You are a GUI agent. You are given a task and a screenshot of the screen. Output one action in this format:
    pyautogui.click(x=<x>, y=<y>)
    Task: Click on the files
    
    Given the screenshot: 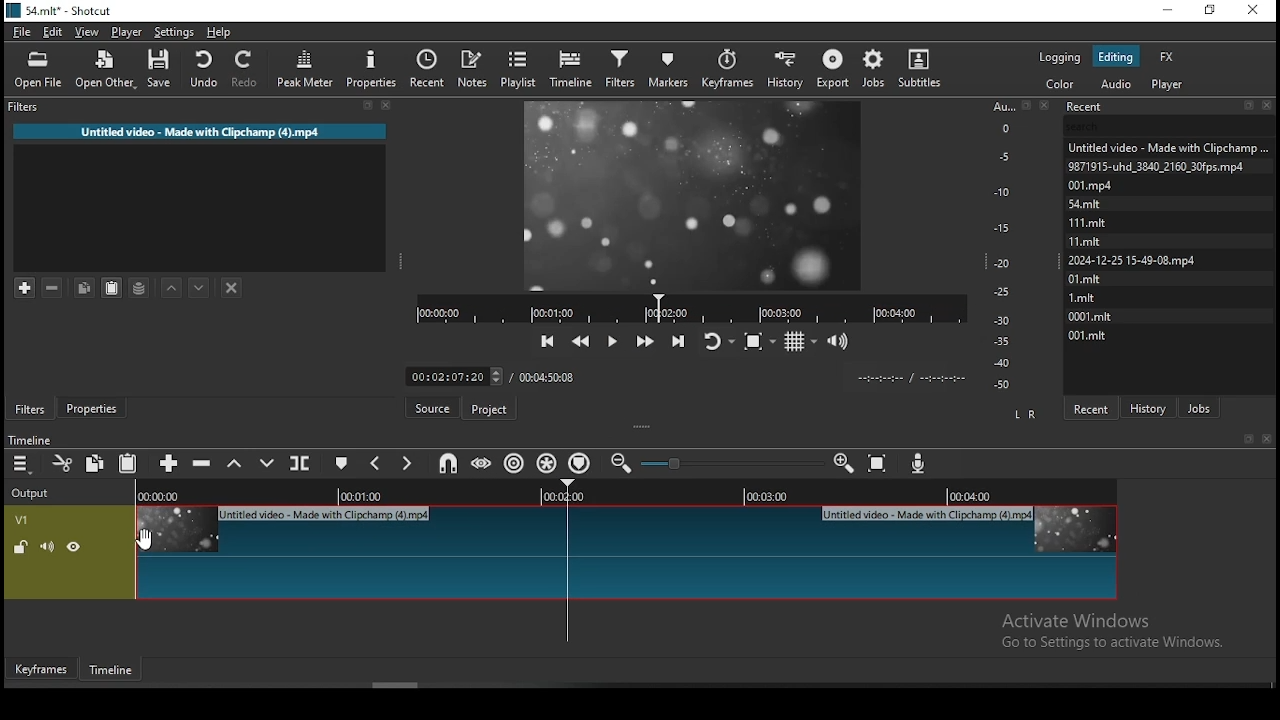 What is the action you would take?
    pyautogui.click(x=1085, y=203)
    